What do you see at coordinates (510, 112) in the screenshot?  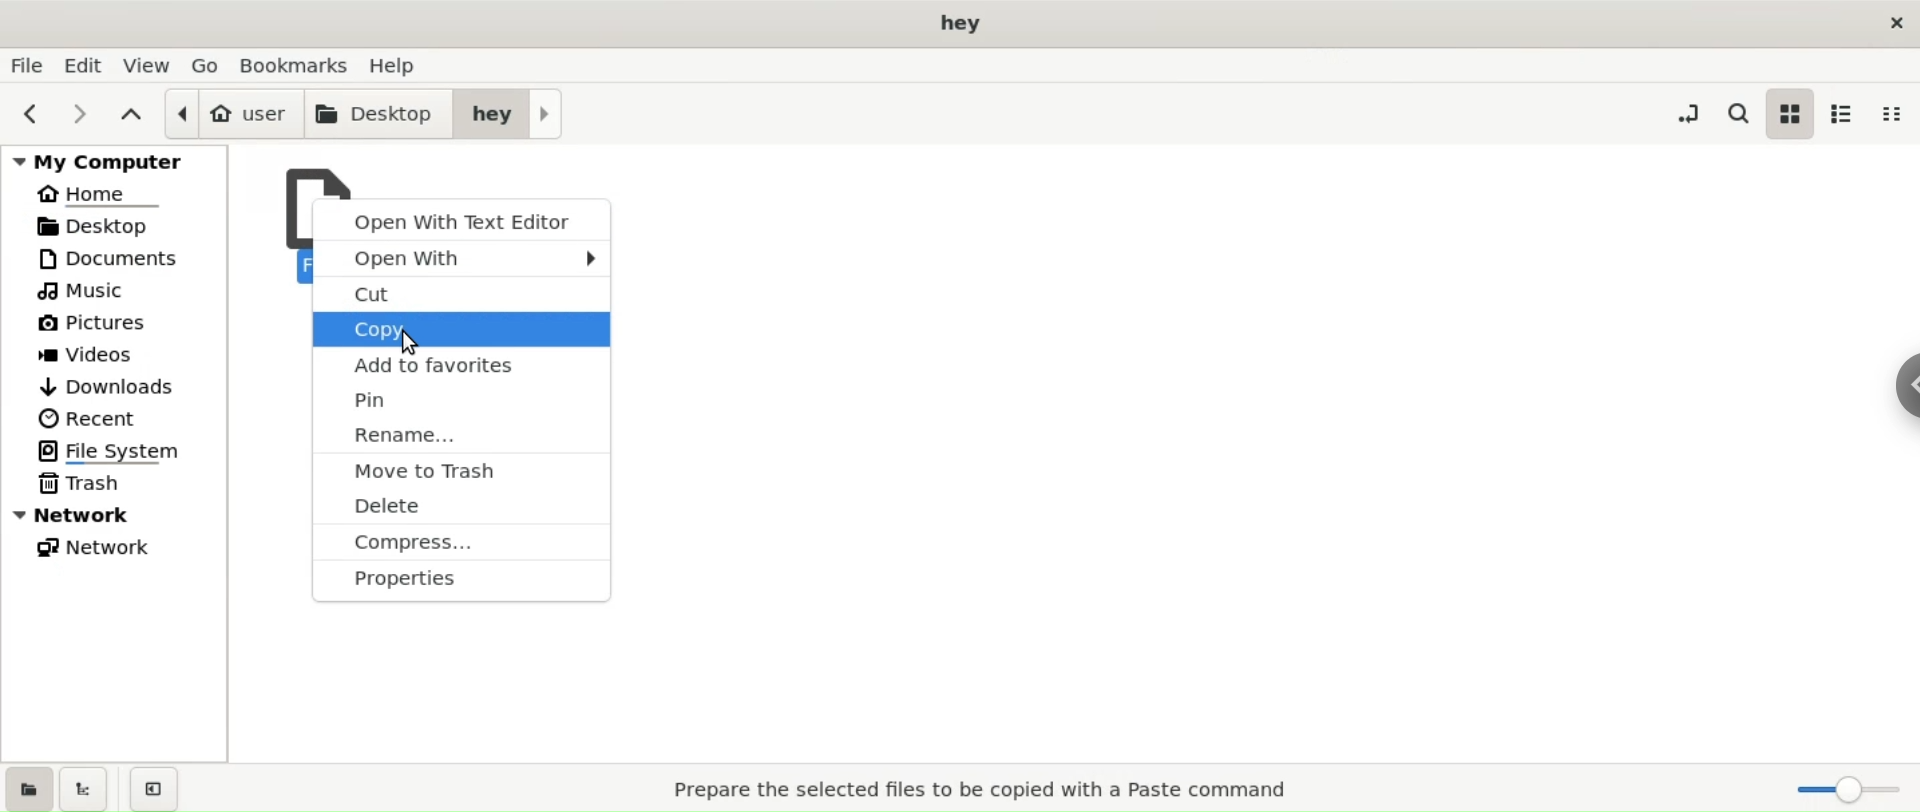 I see `hey` at bounding box center [510, 112].